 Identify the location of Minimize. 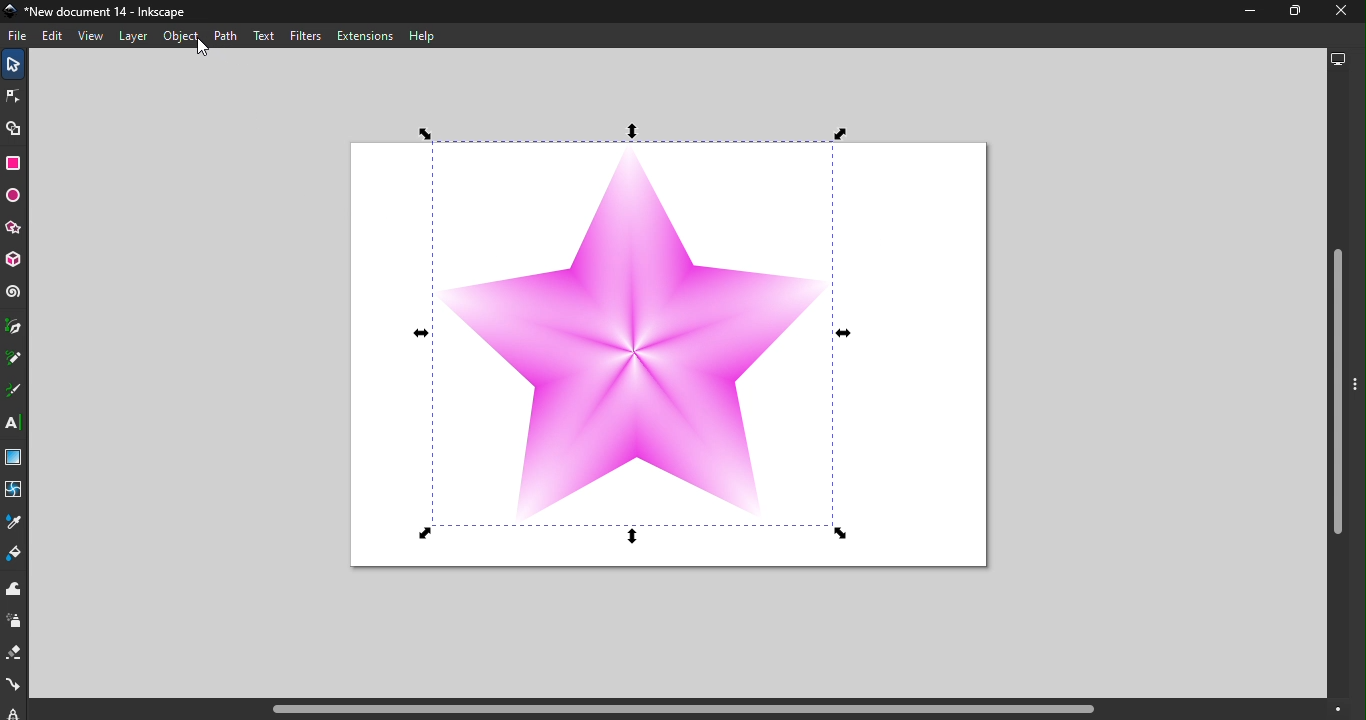
(1245, 14).